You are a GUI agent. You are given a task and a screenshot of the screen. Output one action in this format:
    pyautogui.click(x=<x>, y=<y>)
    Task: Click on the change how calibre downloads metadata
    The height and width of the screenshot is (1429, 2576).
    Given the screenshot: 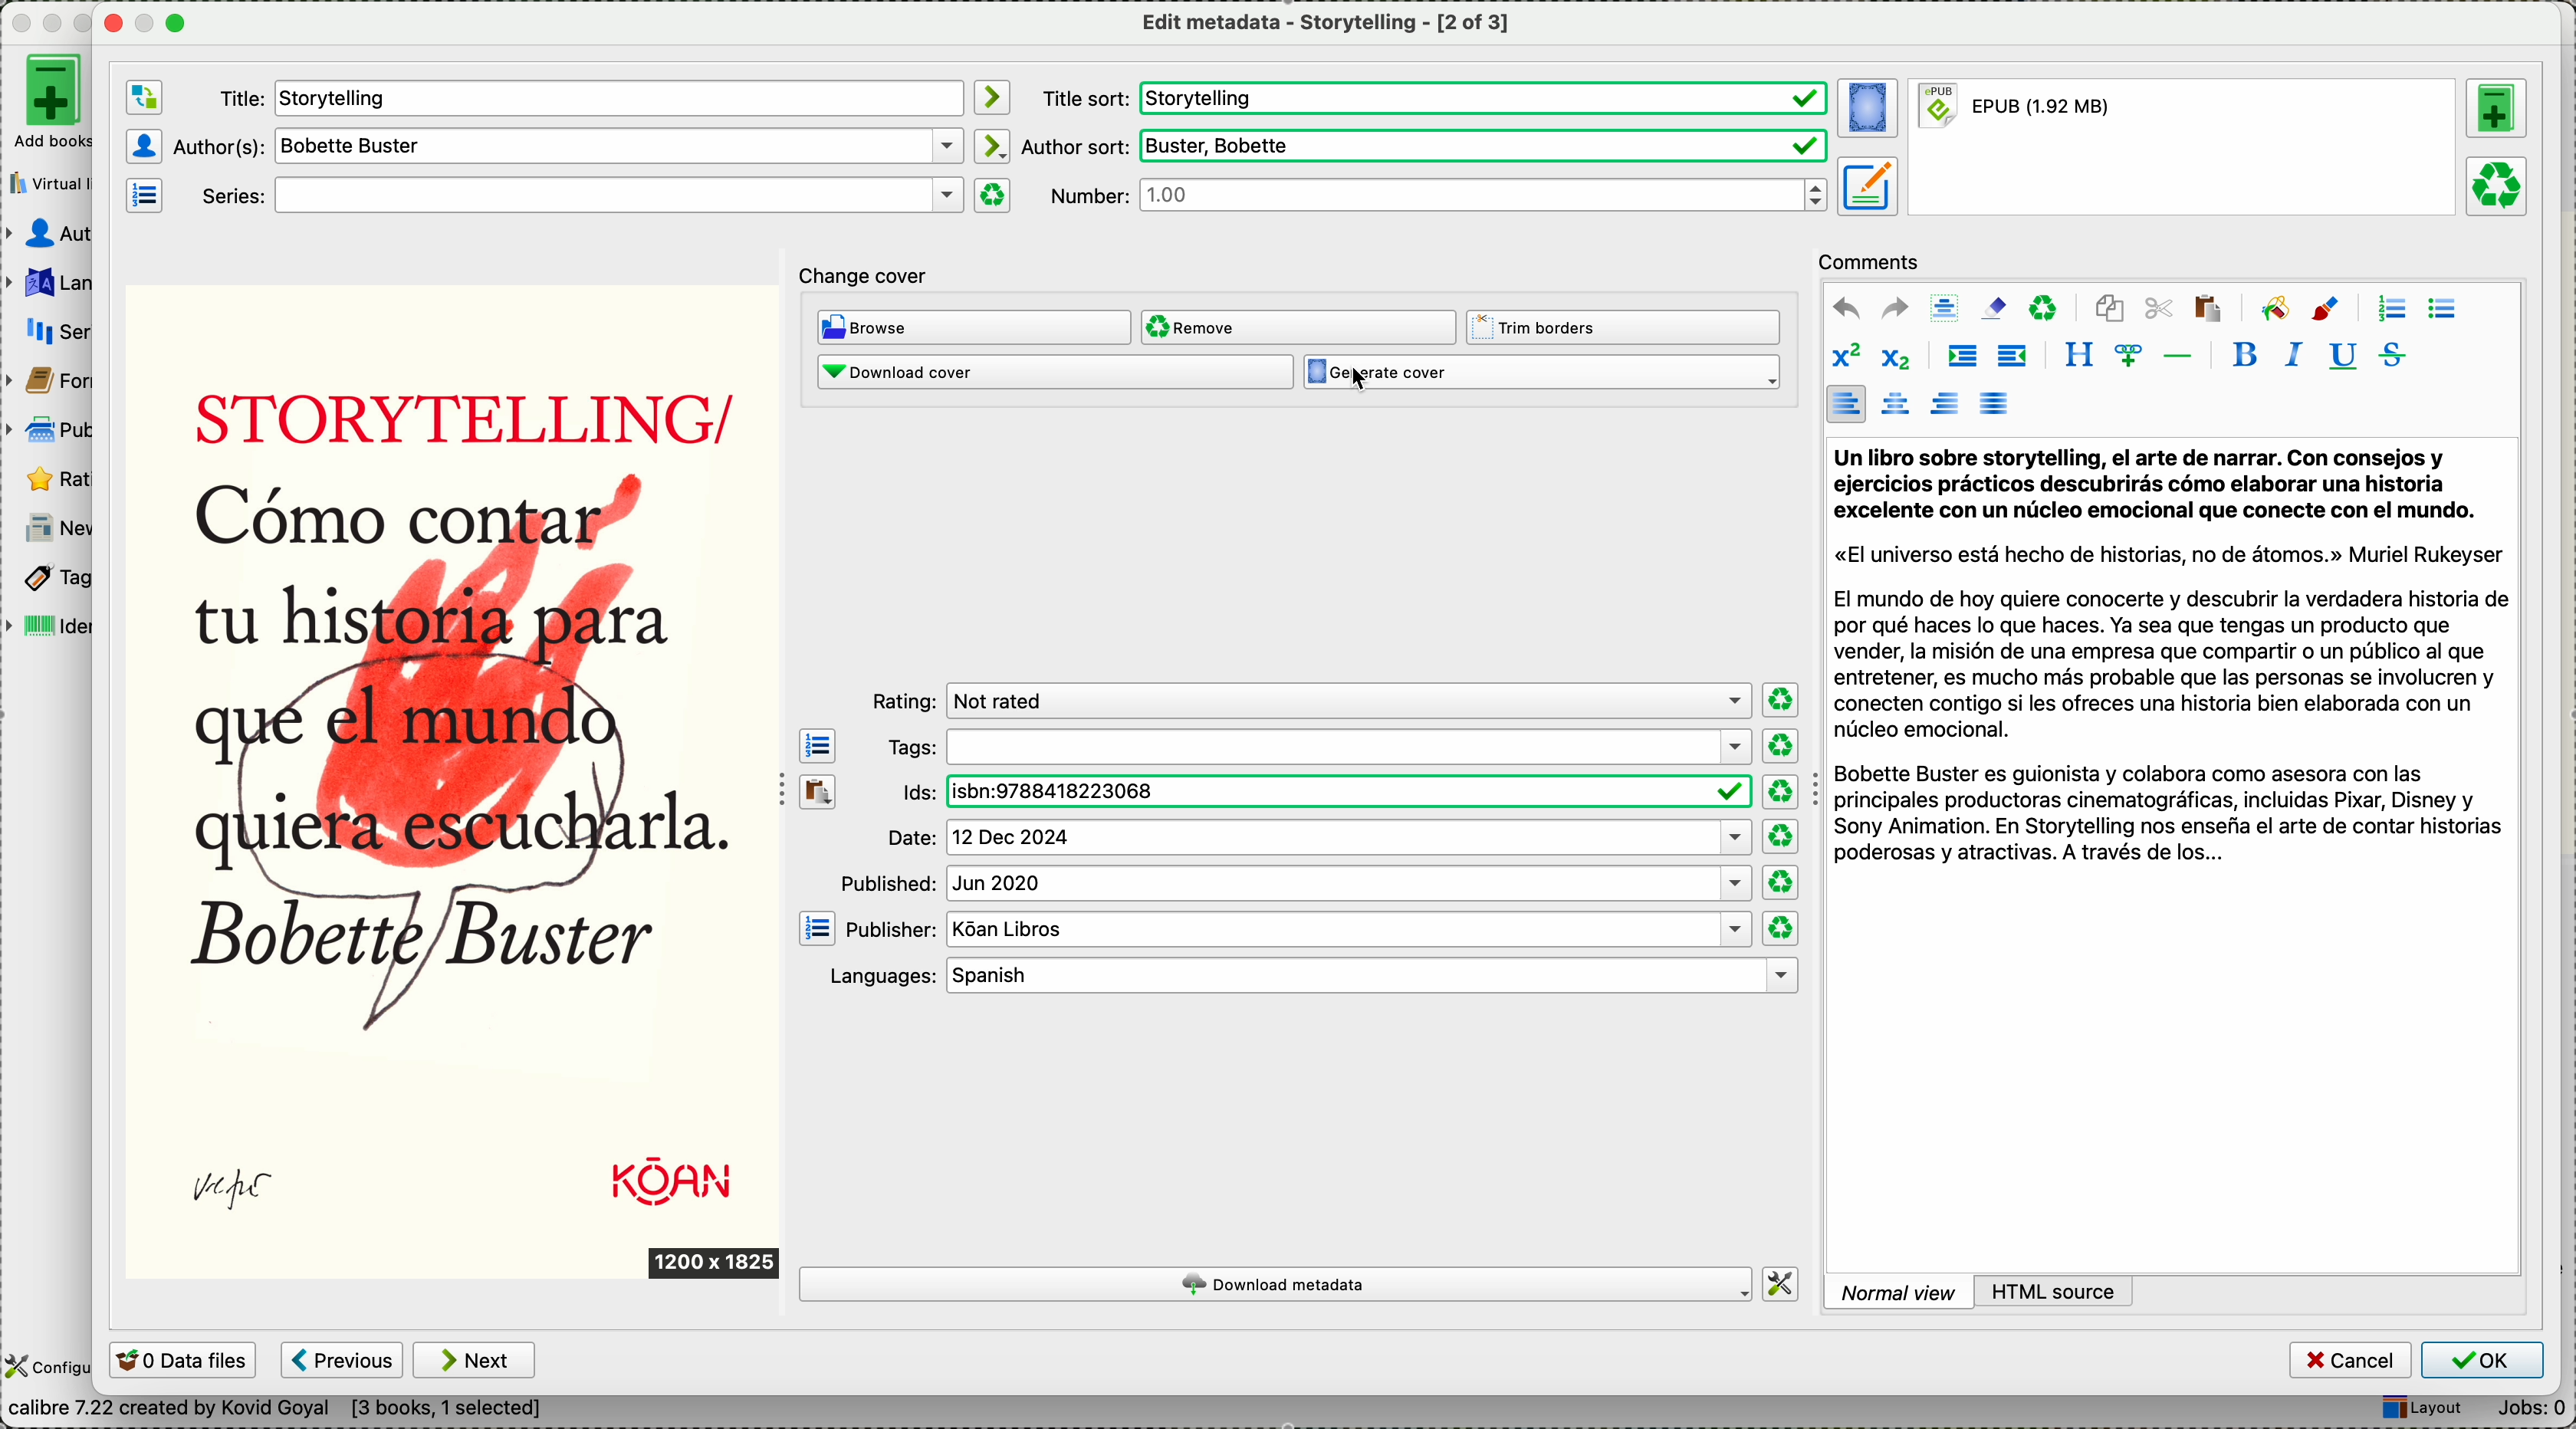 What is the action you would take?
    pyautogui.click(x=1782, y=1283)
    